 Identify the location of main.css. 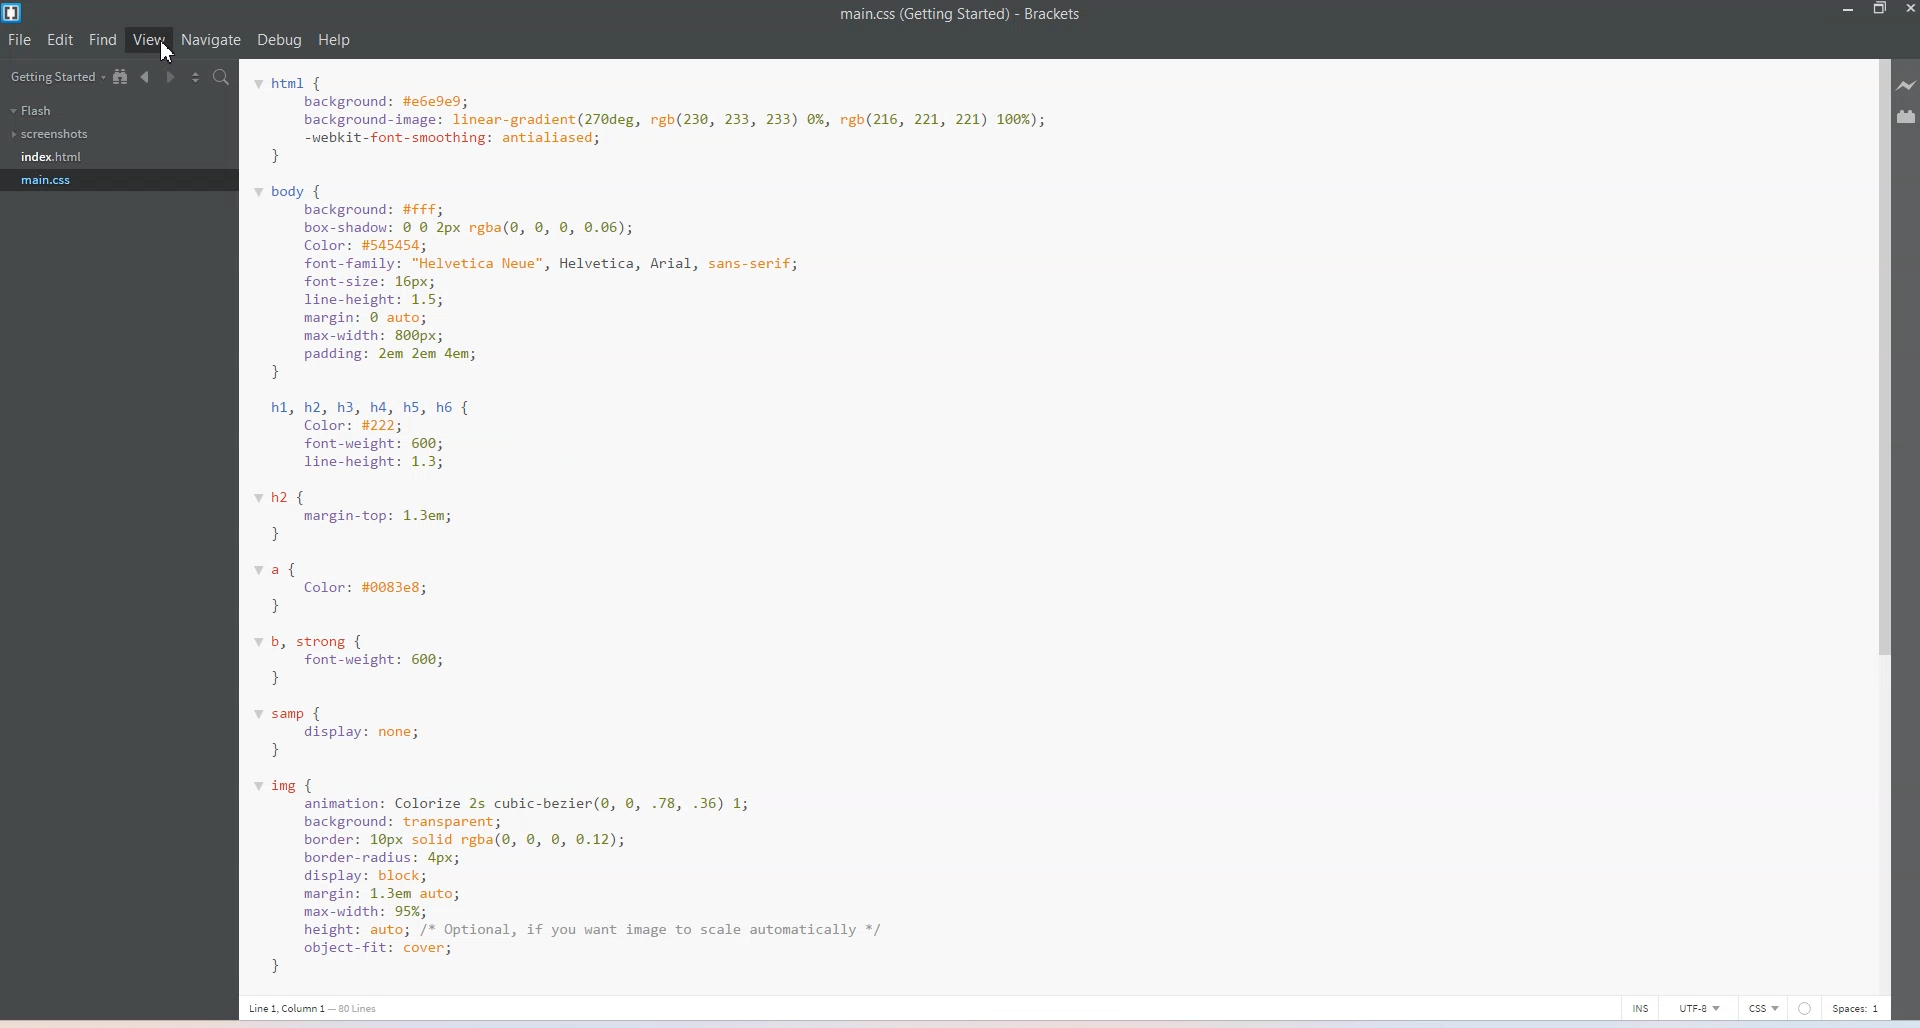
(52, 180).